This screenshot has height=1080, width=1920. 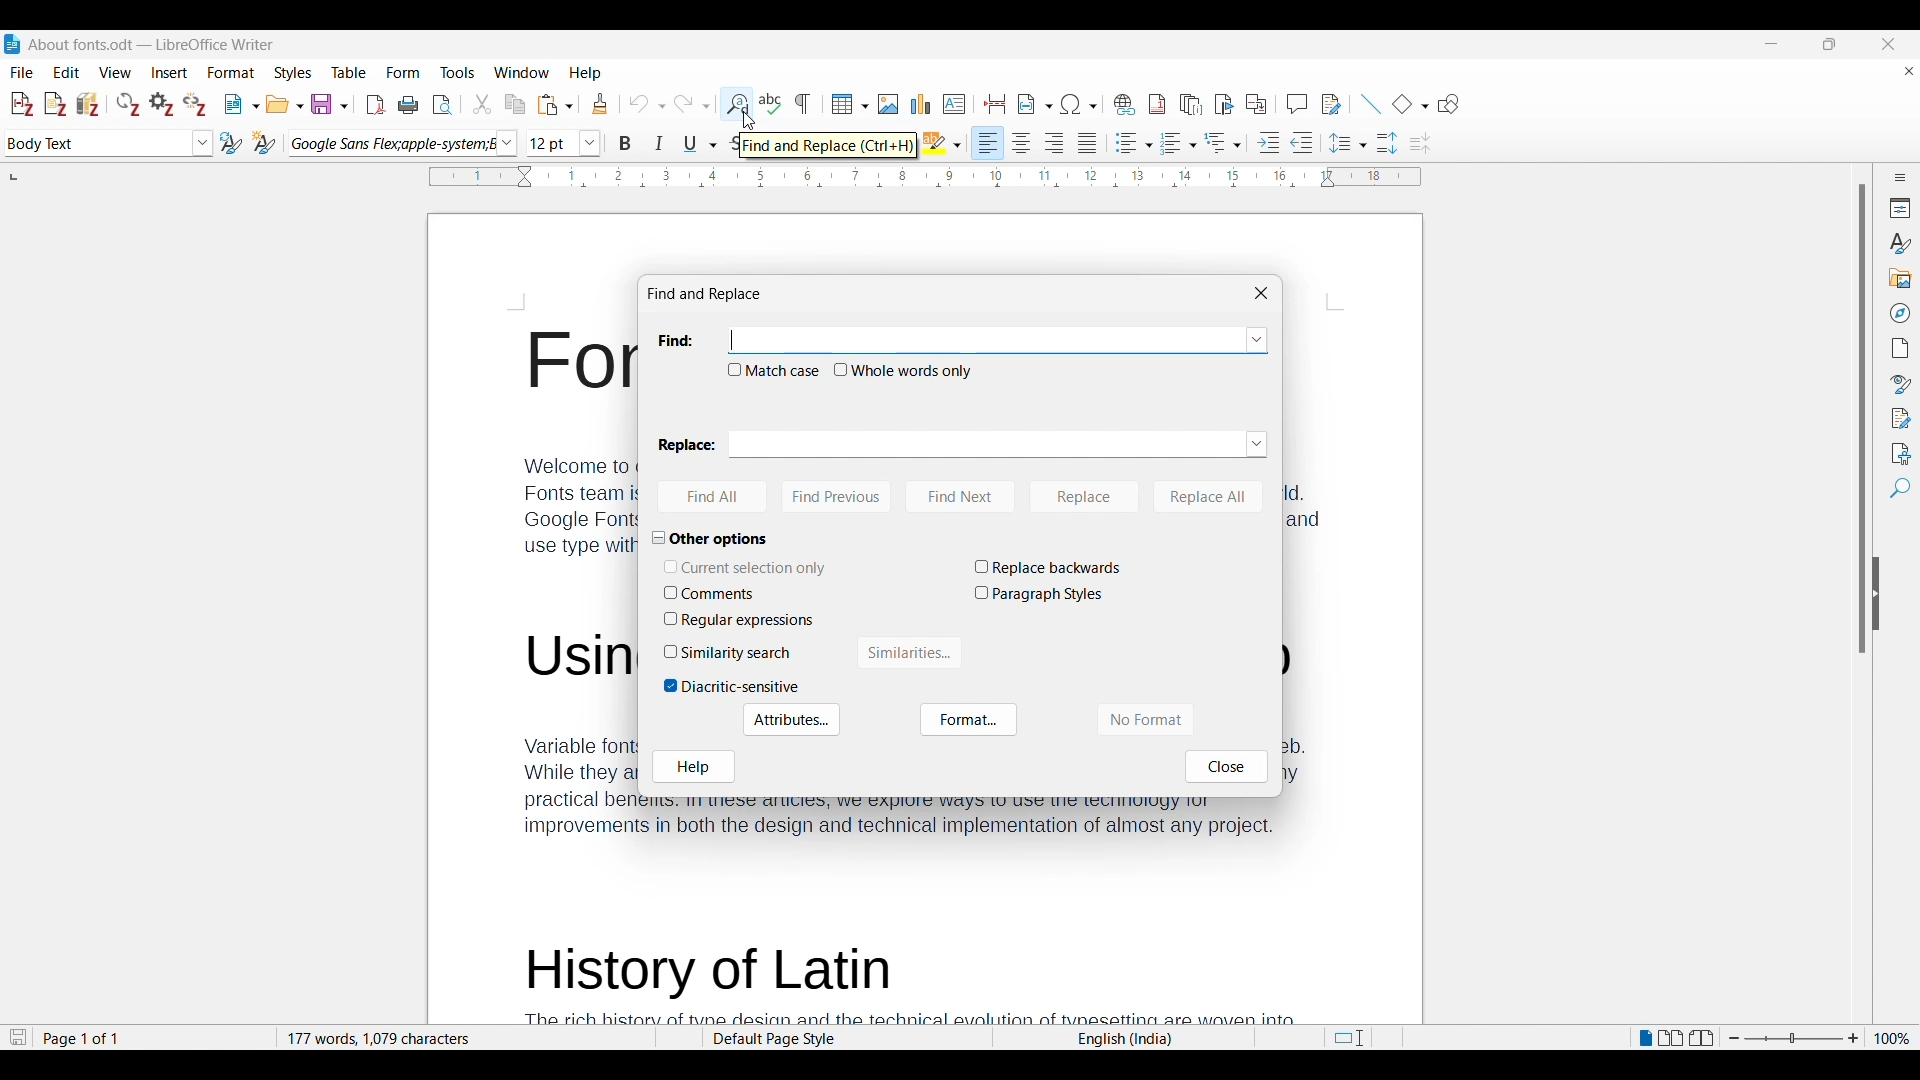 What do you see at coordinates (202, 143) in the screenshot?
I see `Paragraph style options` at bounding box center [202, 143].